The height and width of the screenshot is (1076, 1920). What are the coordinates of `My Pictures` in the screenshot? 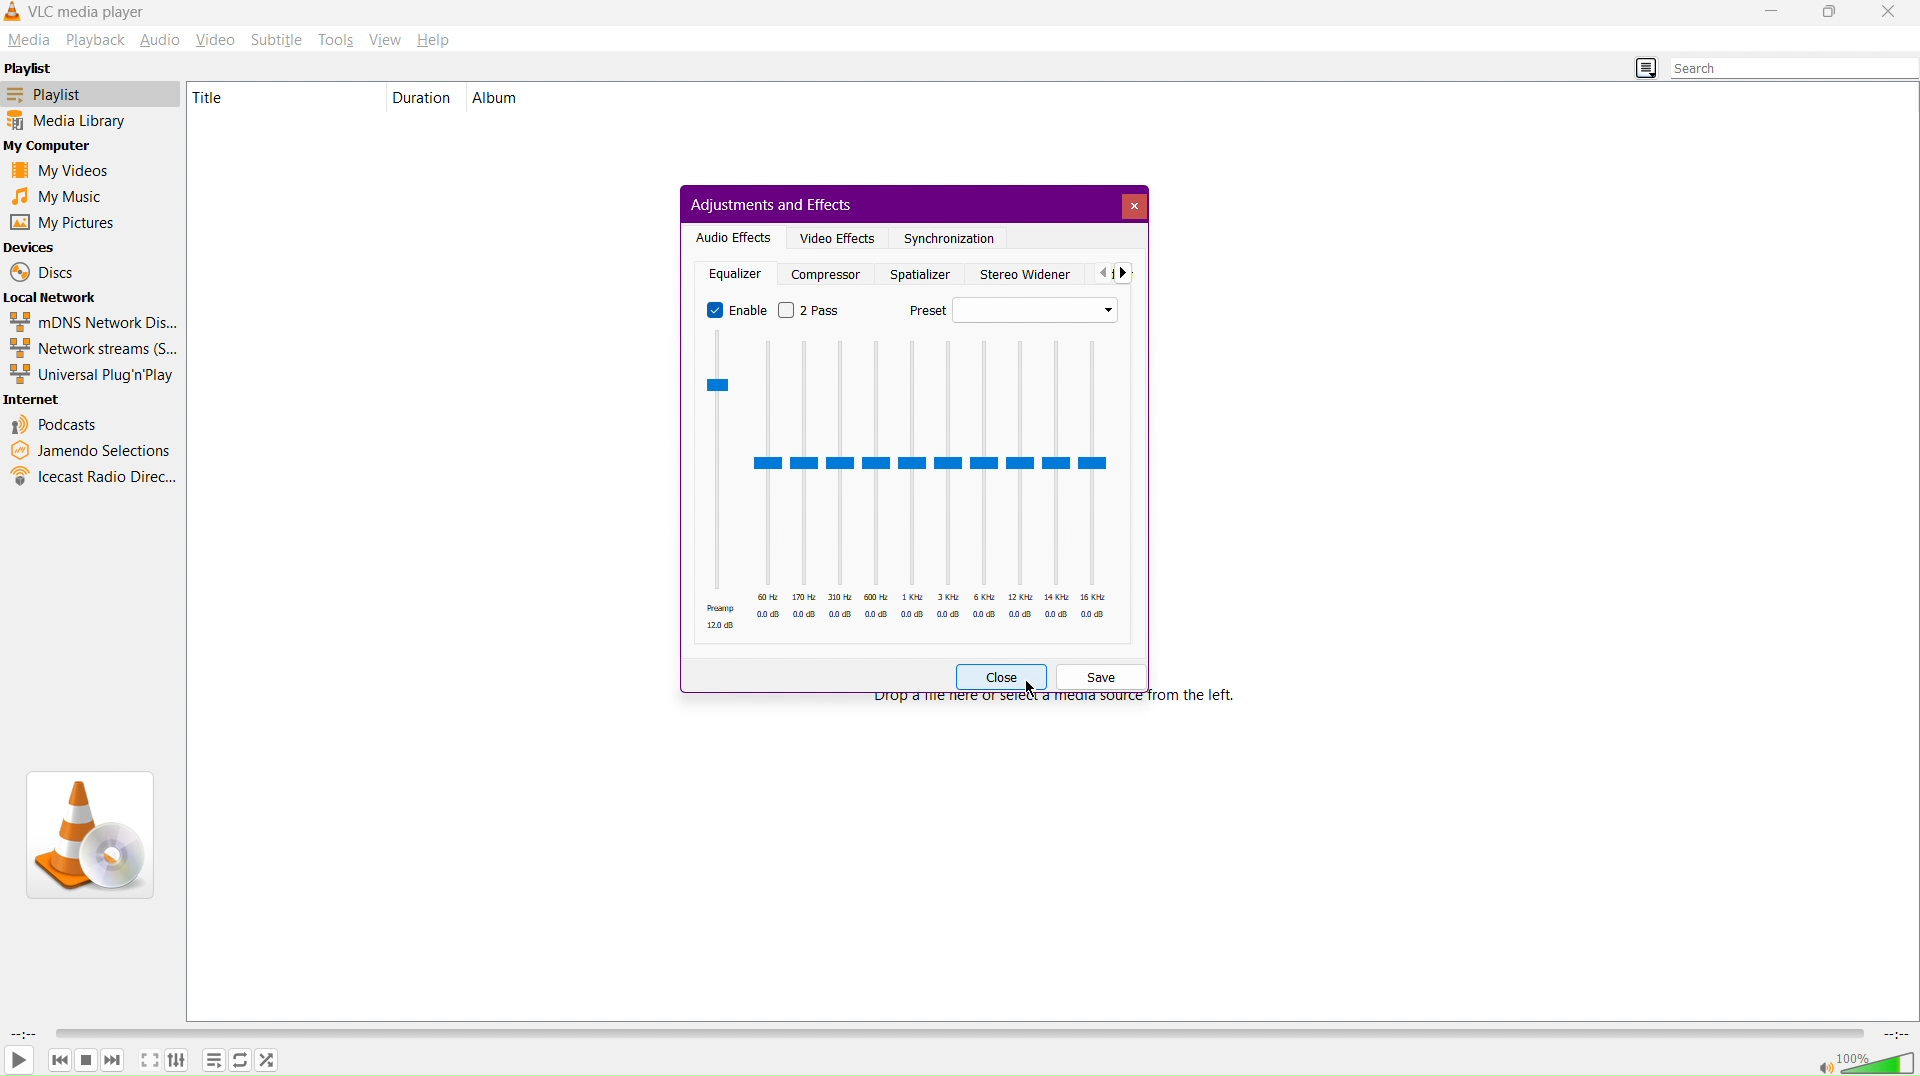 It's located at (68, 224).